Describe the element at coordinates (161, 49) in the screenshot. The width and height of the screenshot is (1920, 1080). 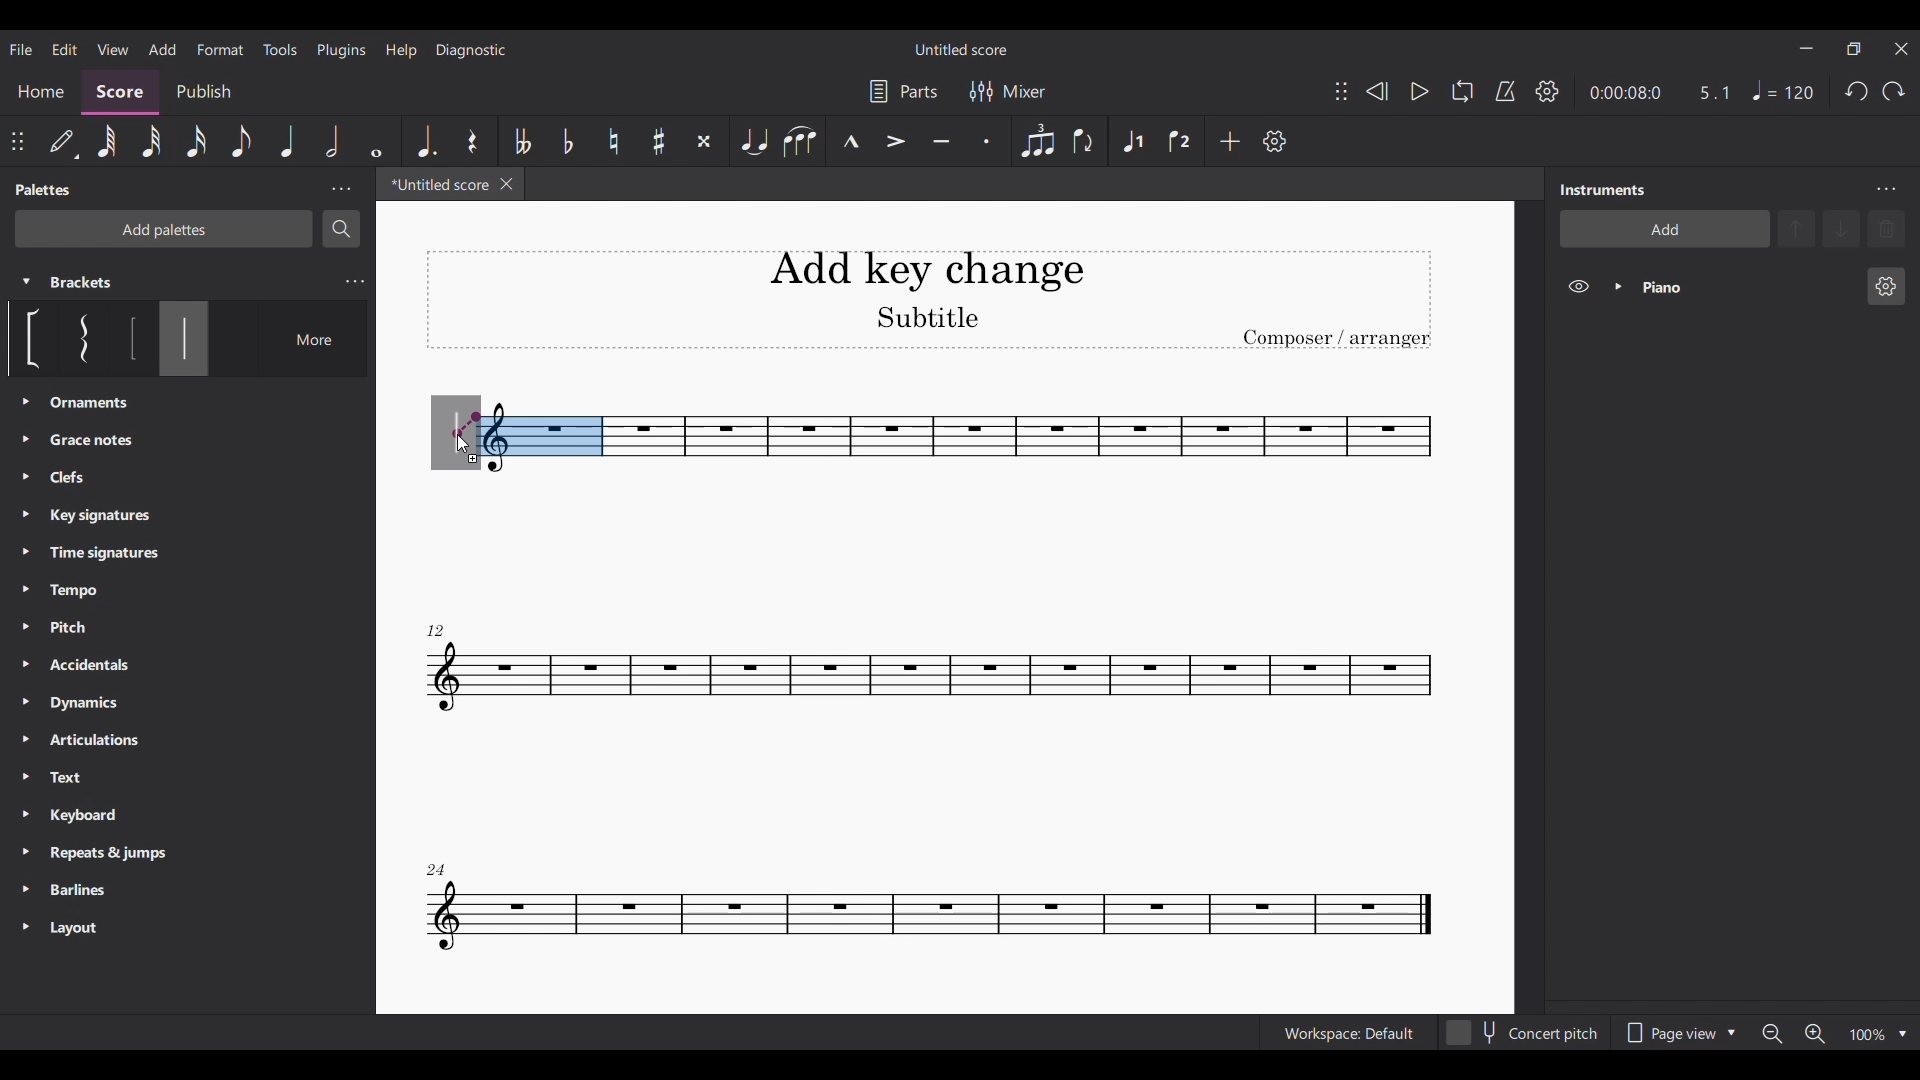
I see `Add menu` at that location.